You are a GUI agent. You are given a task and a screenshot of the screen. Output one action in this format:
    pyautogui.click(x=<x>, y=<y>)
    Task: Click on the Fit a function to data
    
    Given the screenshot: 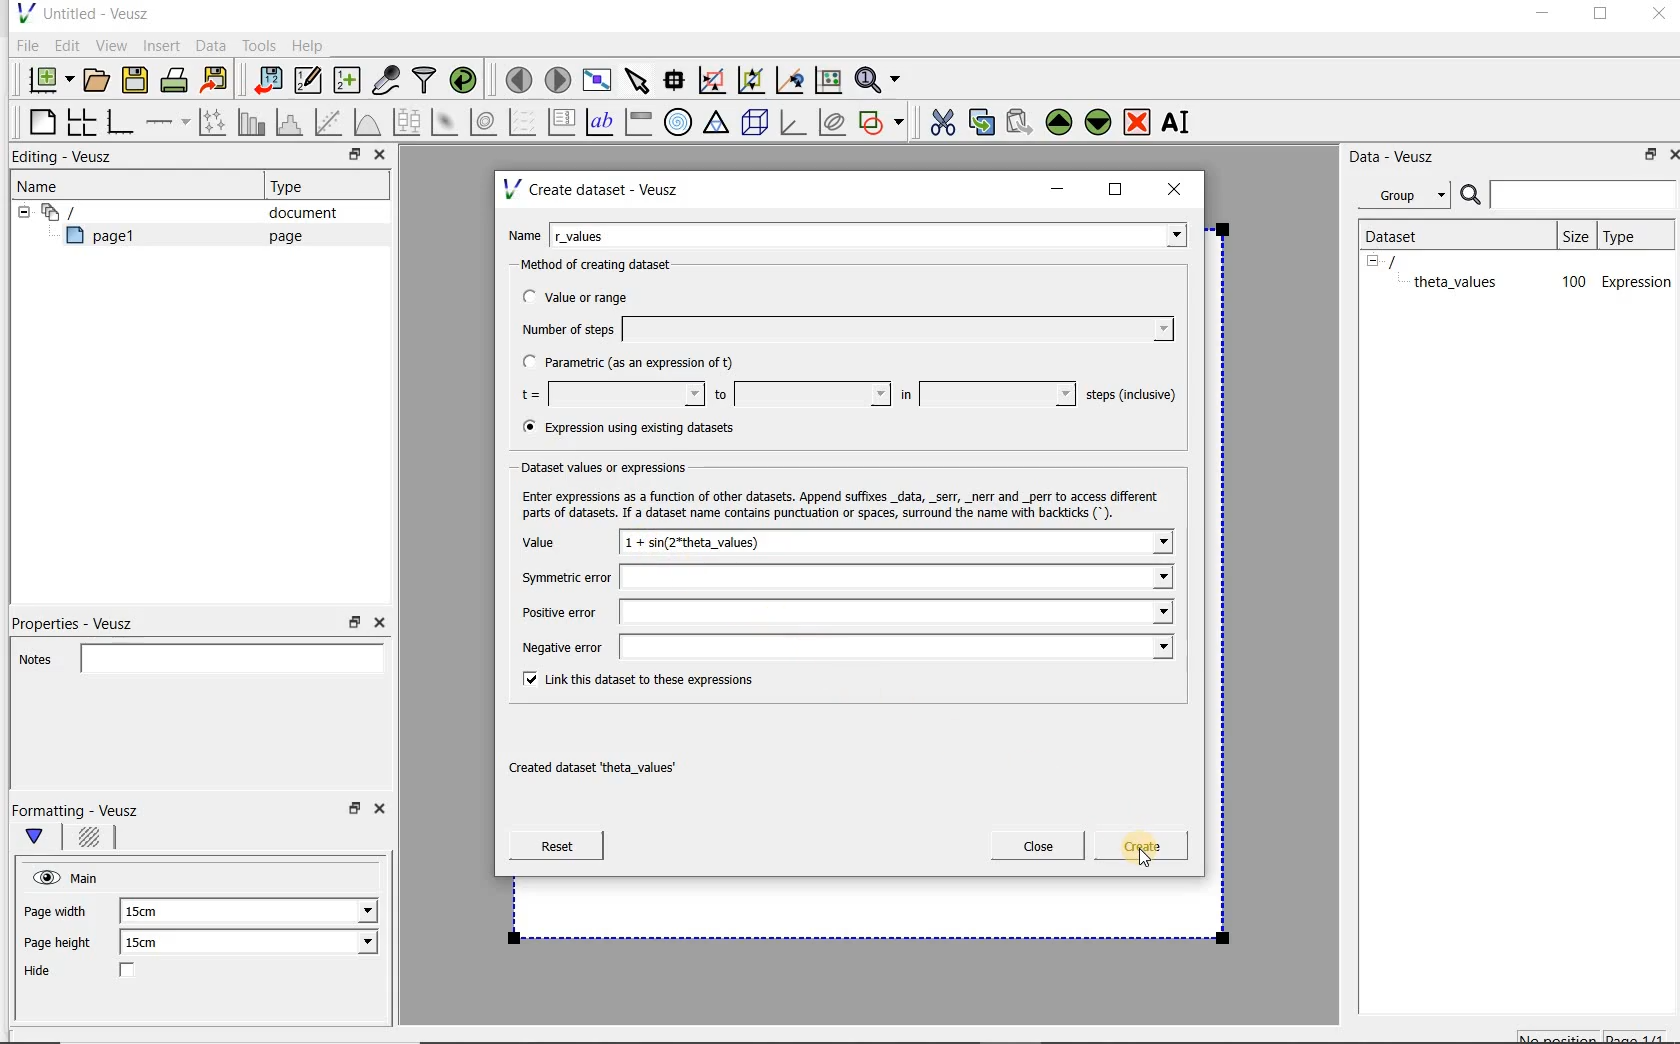 What is the action you would take?
    pyautogui.click(x=331, y=122)
    